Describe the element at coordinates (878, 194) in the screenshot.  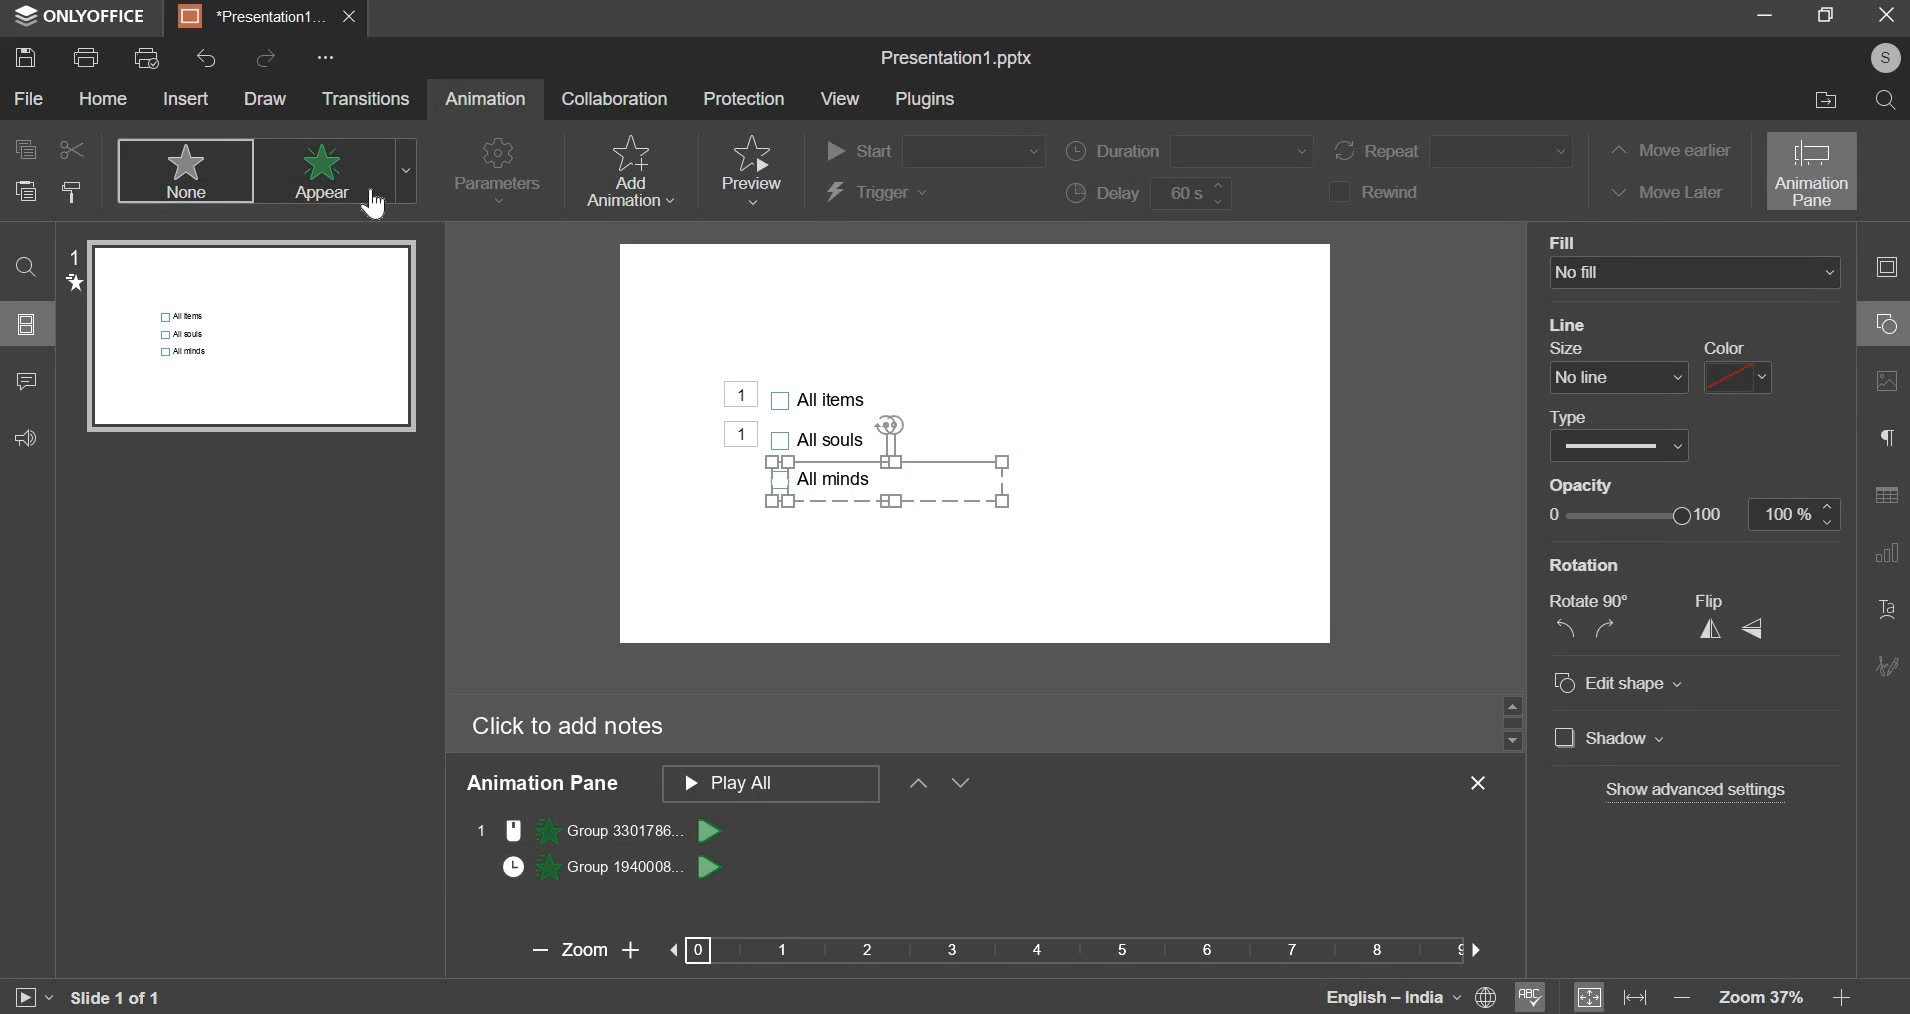
I see `trigger` at that location.